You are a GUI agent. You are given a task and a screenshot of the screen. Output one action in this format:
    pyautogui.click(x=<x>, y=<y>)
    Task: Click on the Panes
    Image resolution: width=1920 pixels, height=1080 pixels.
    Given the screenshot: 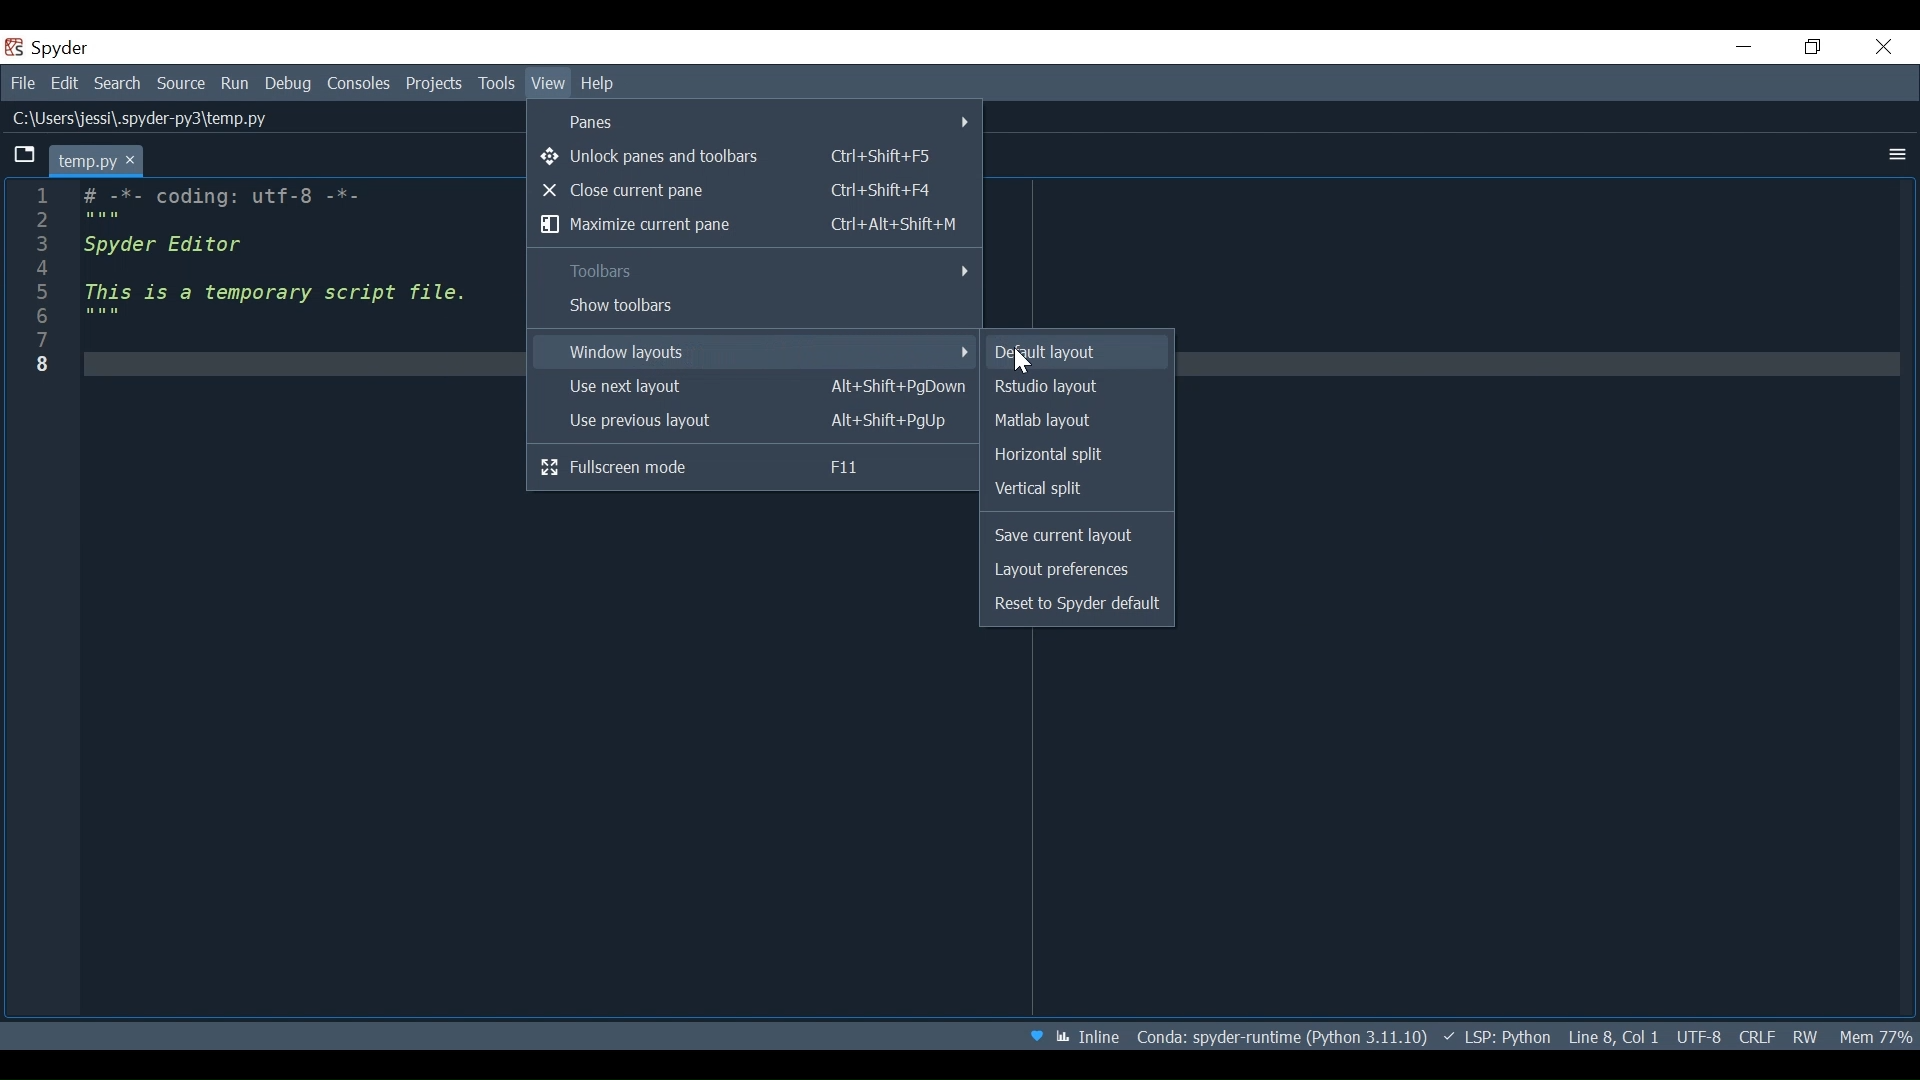 What is the action you would take?
    pyautogui.click(x=757, y=120)
    